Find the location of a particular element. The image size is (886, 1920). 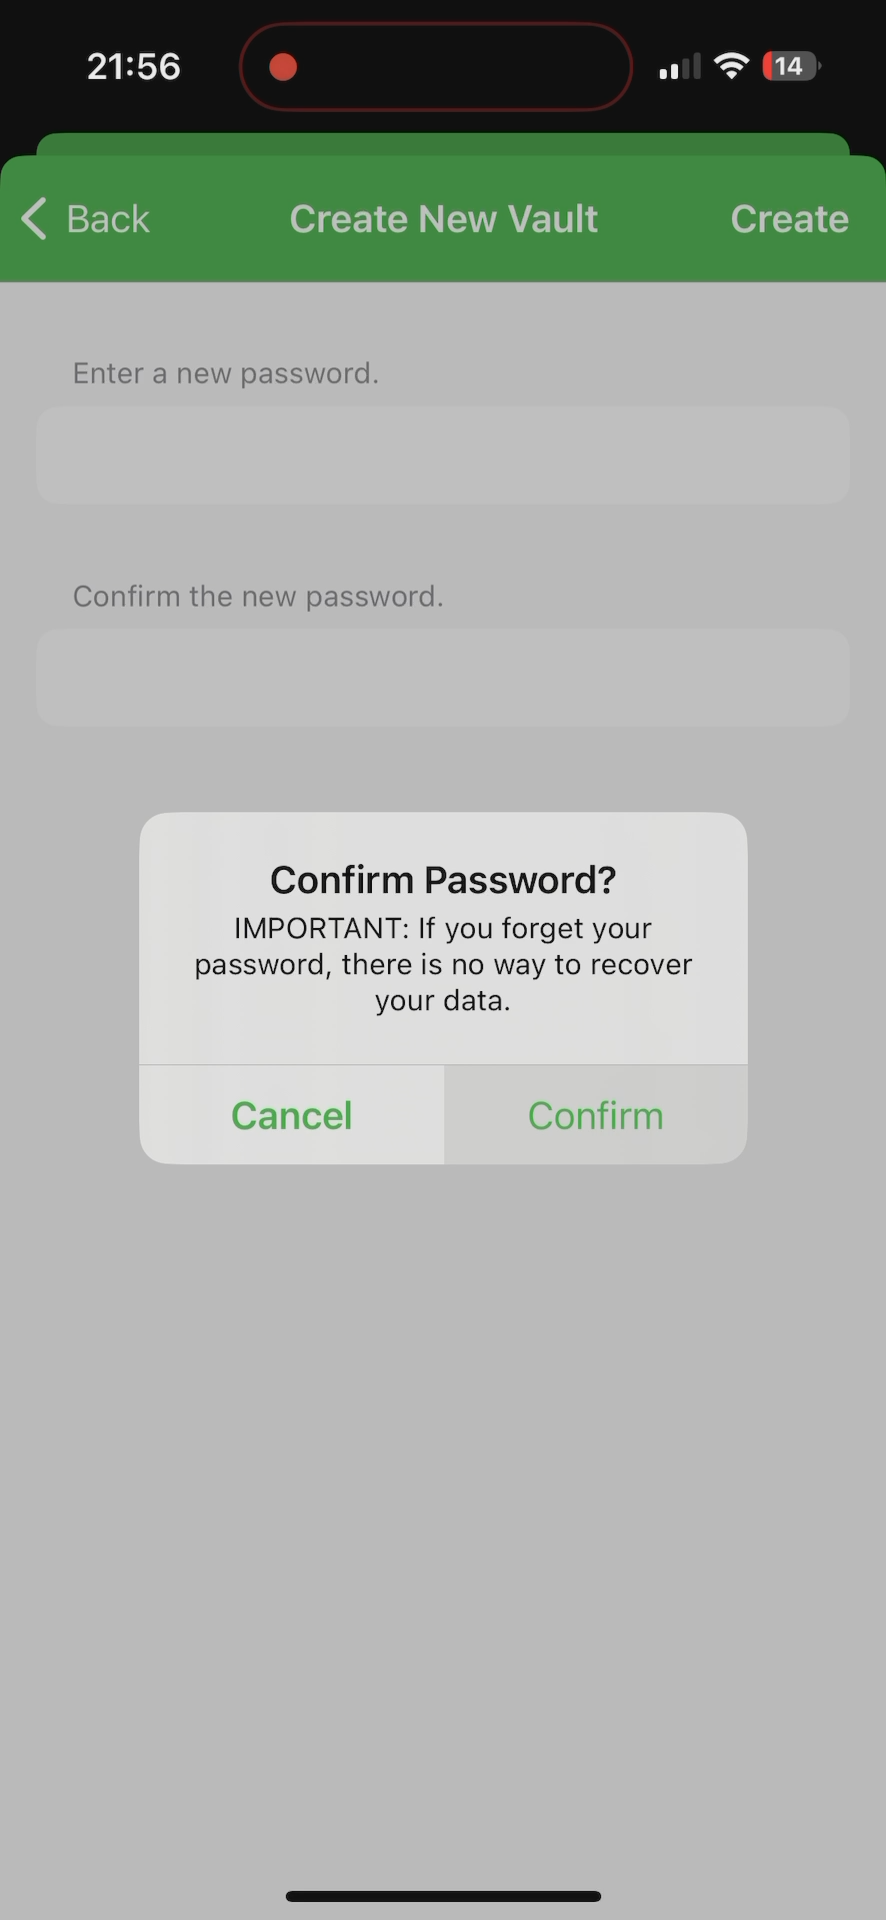

cancel is located at coordinates (288, 1092).